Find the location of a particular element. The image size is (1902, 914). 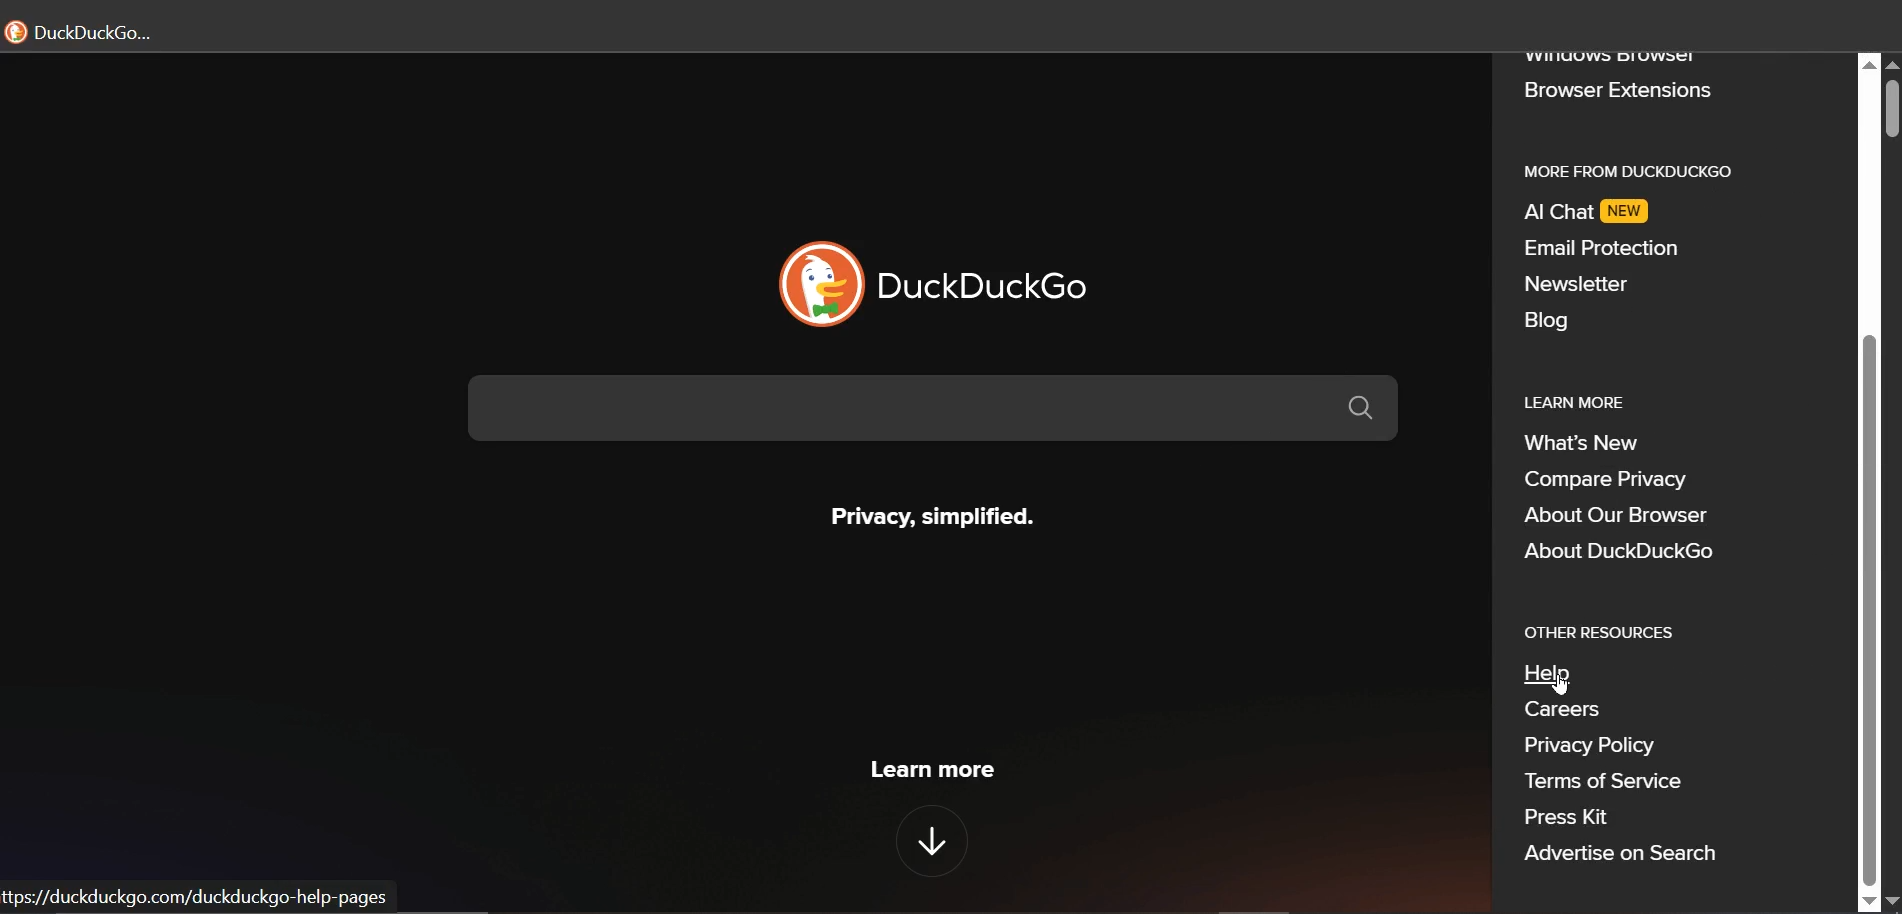

scroll down is located at coordinates (1868, 902).